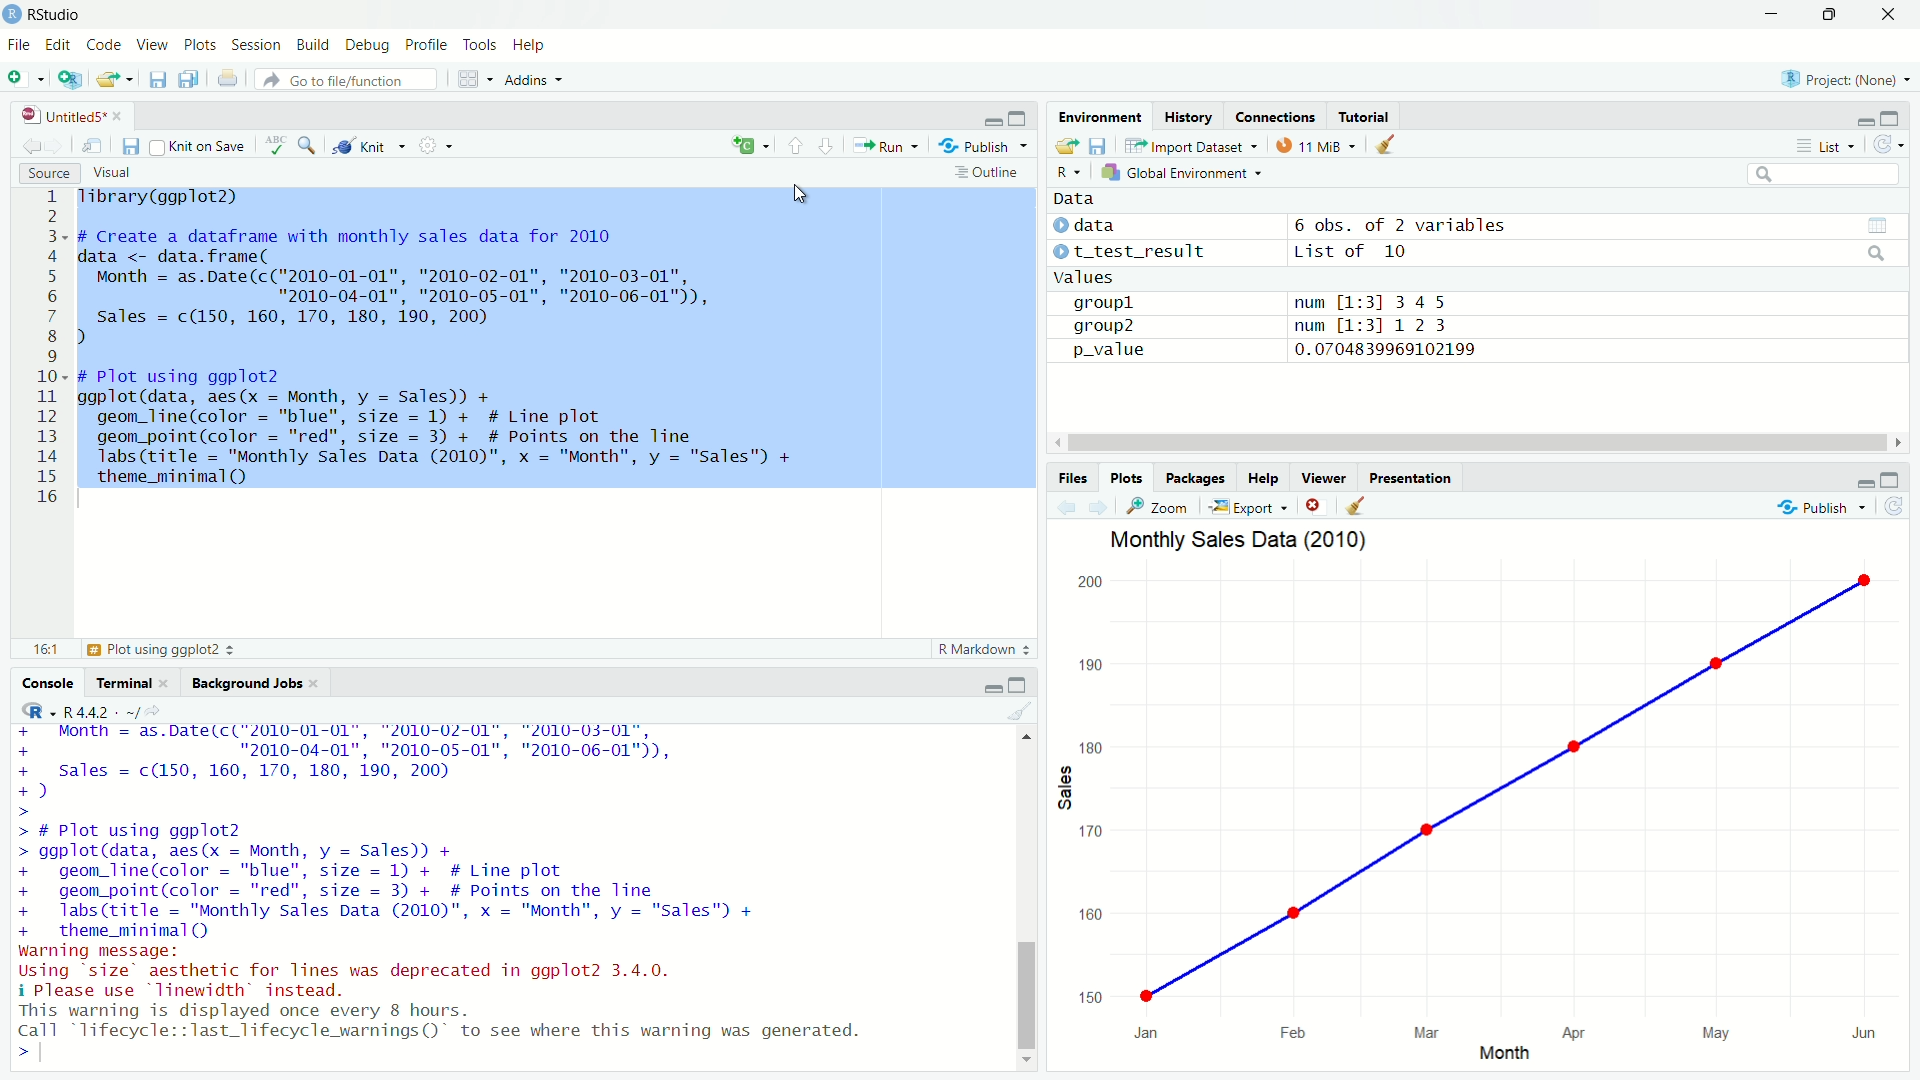 Image resolution: width=1920 pixels, height=1080 pixels. I want to click on Terminal, so click(129, 680).